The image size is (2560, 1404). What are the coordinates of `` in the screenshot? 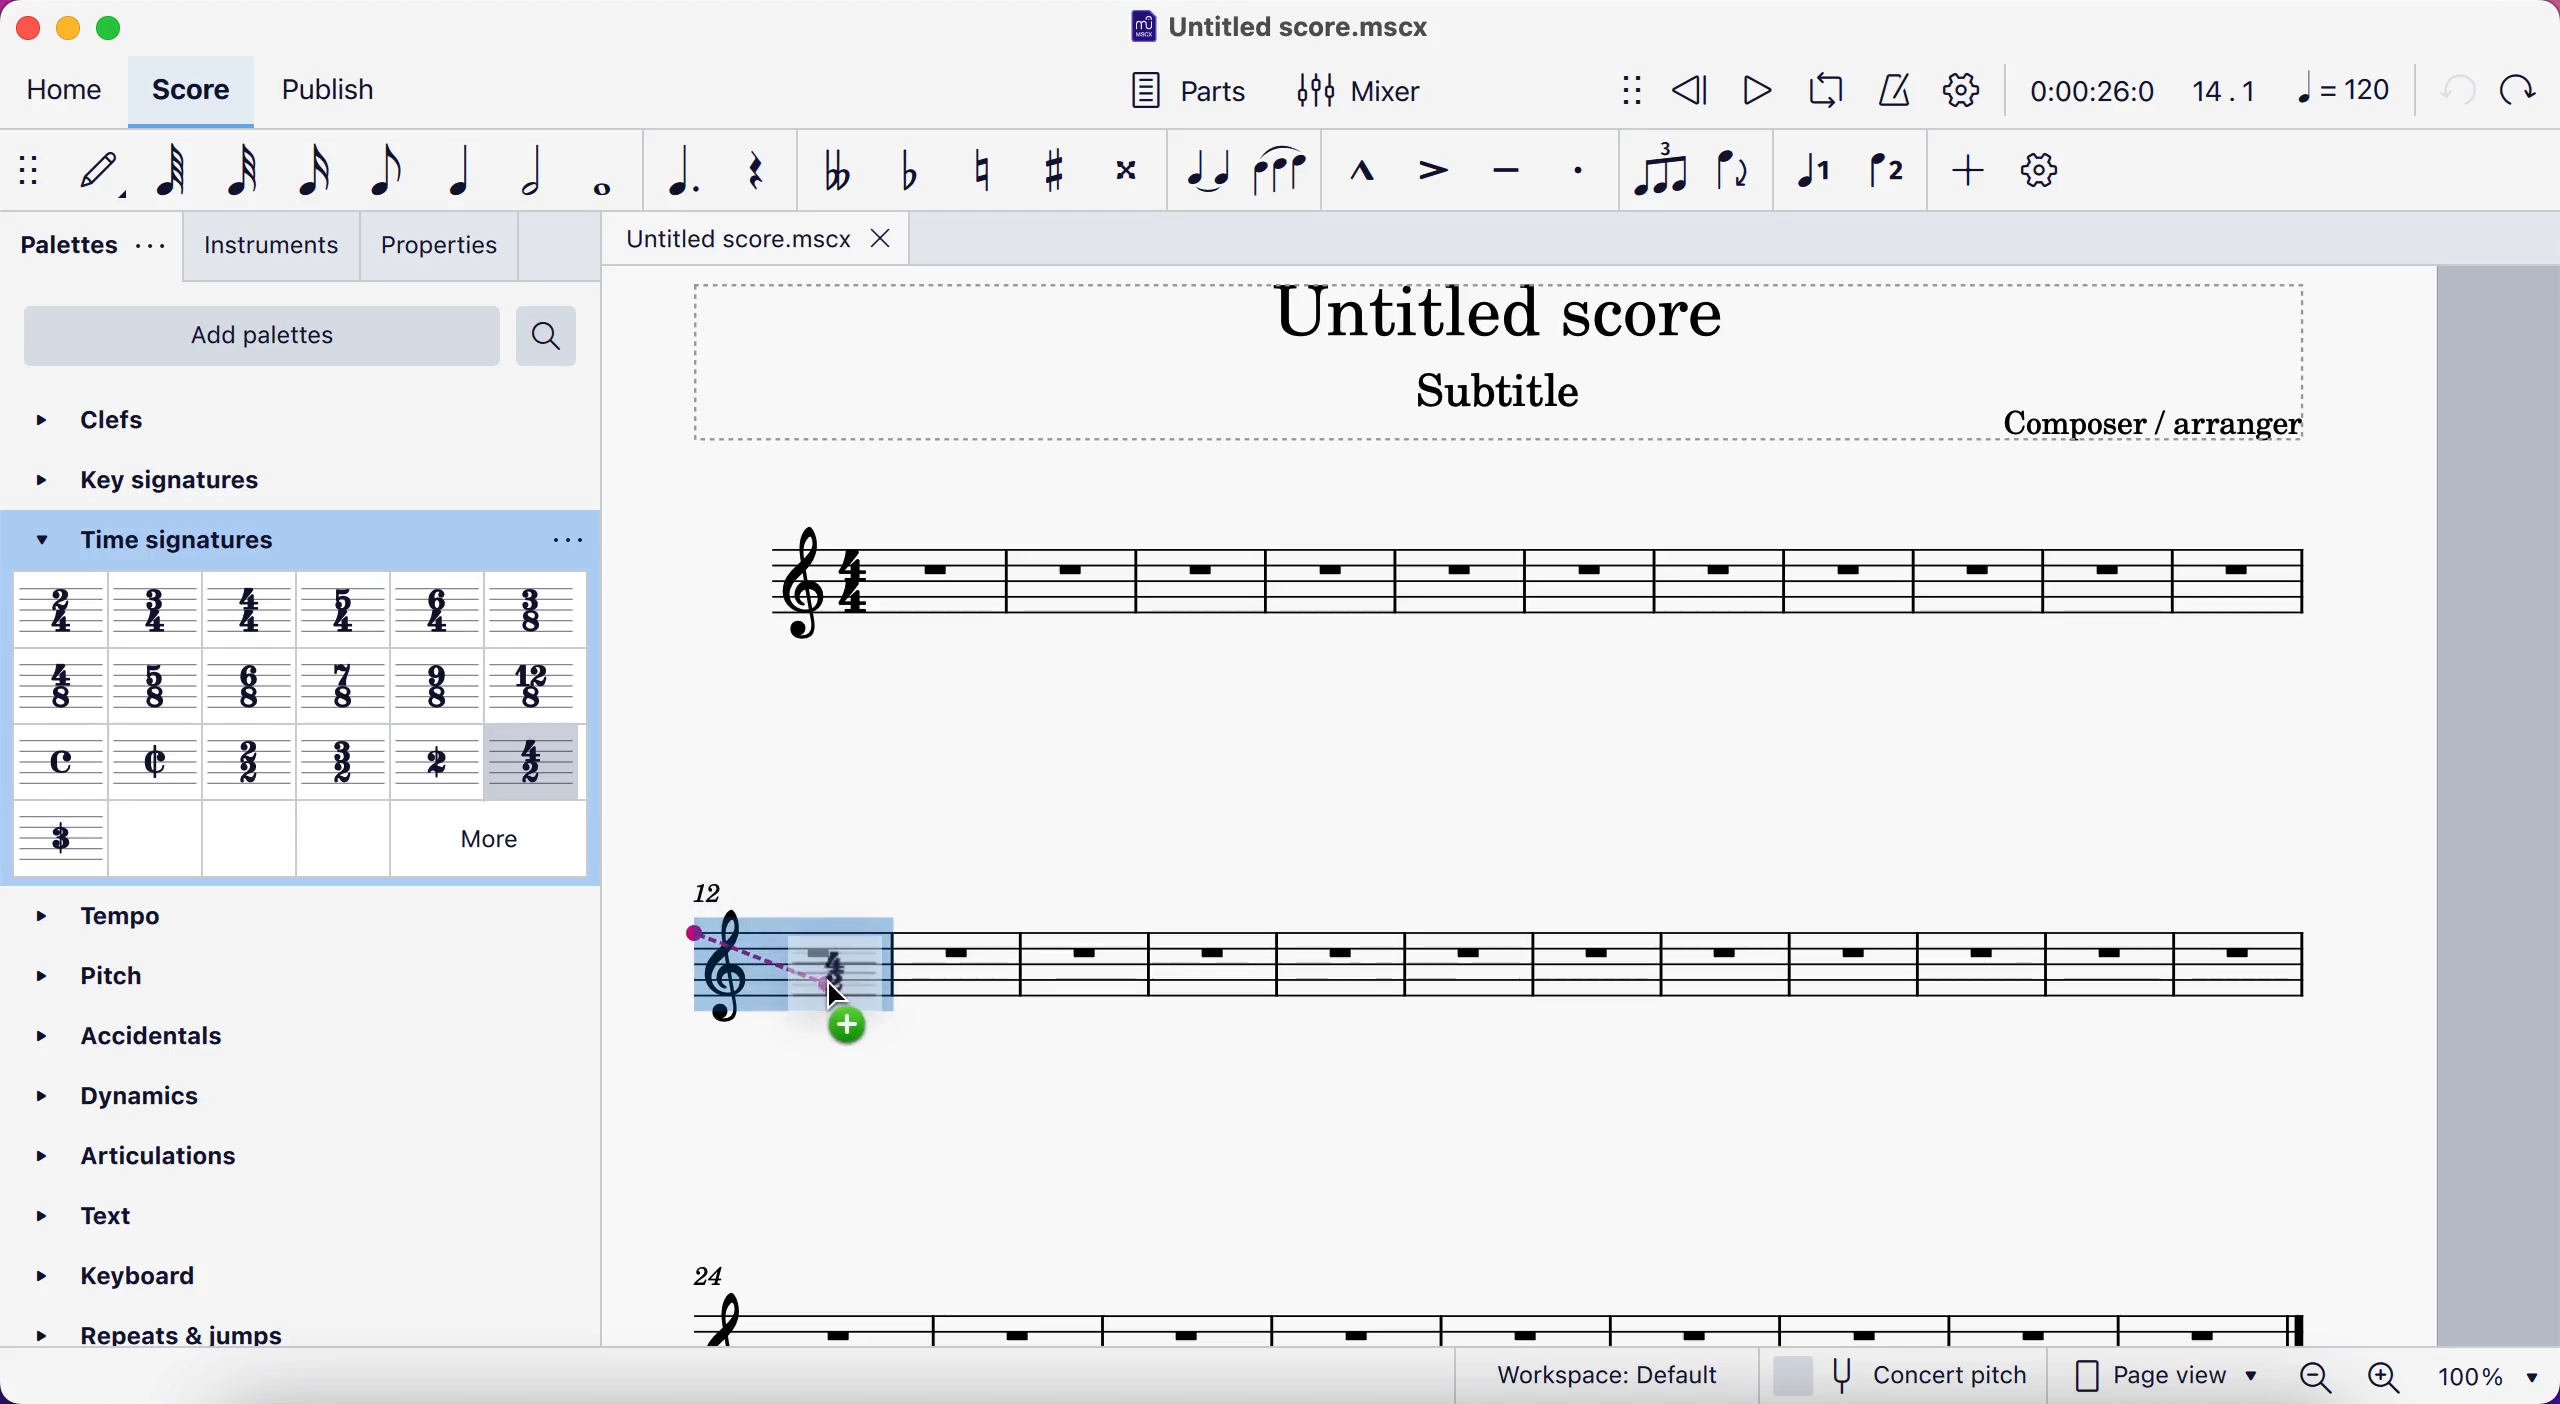 It's located at (245, 838).